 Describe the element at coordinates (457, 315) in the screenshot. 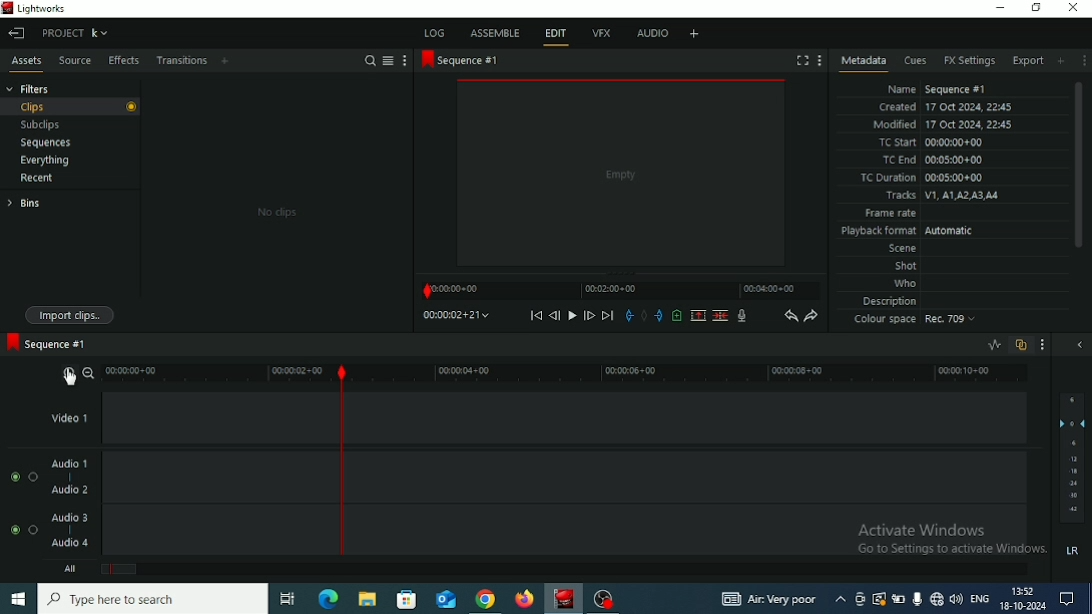

I see `Timecodes and reels` at that location.